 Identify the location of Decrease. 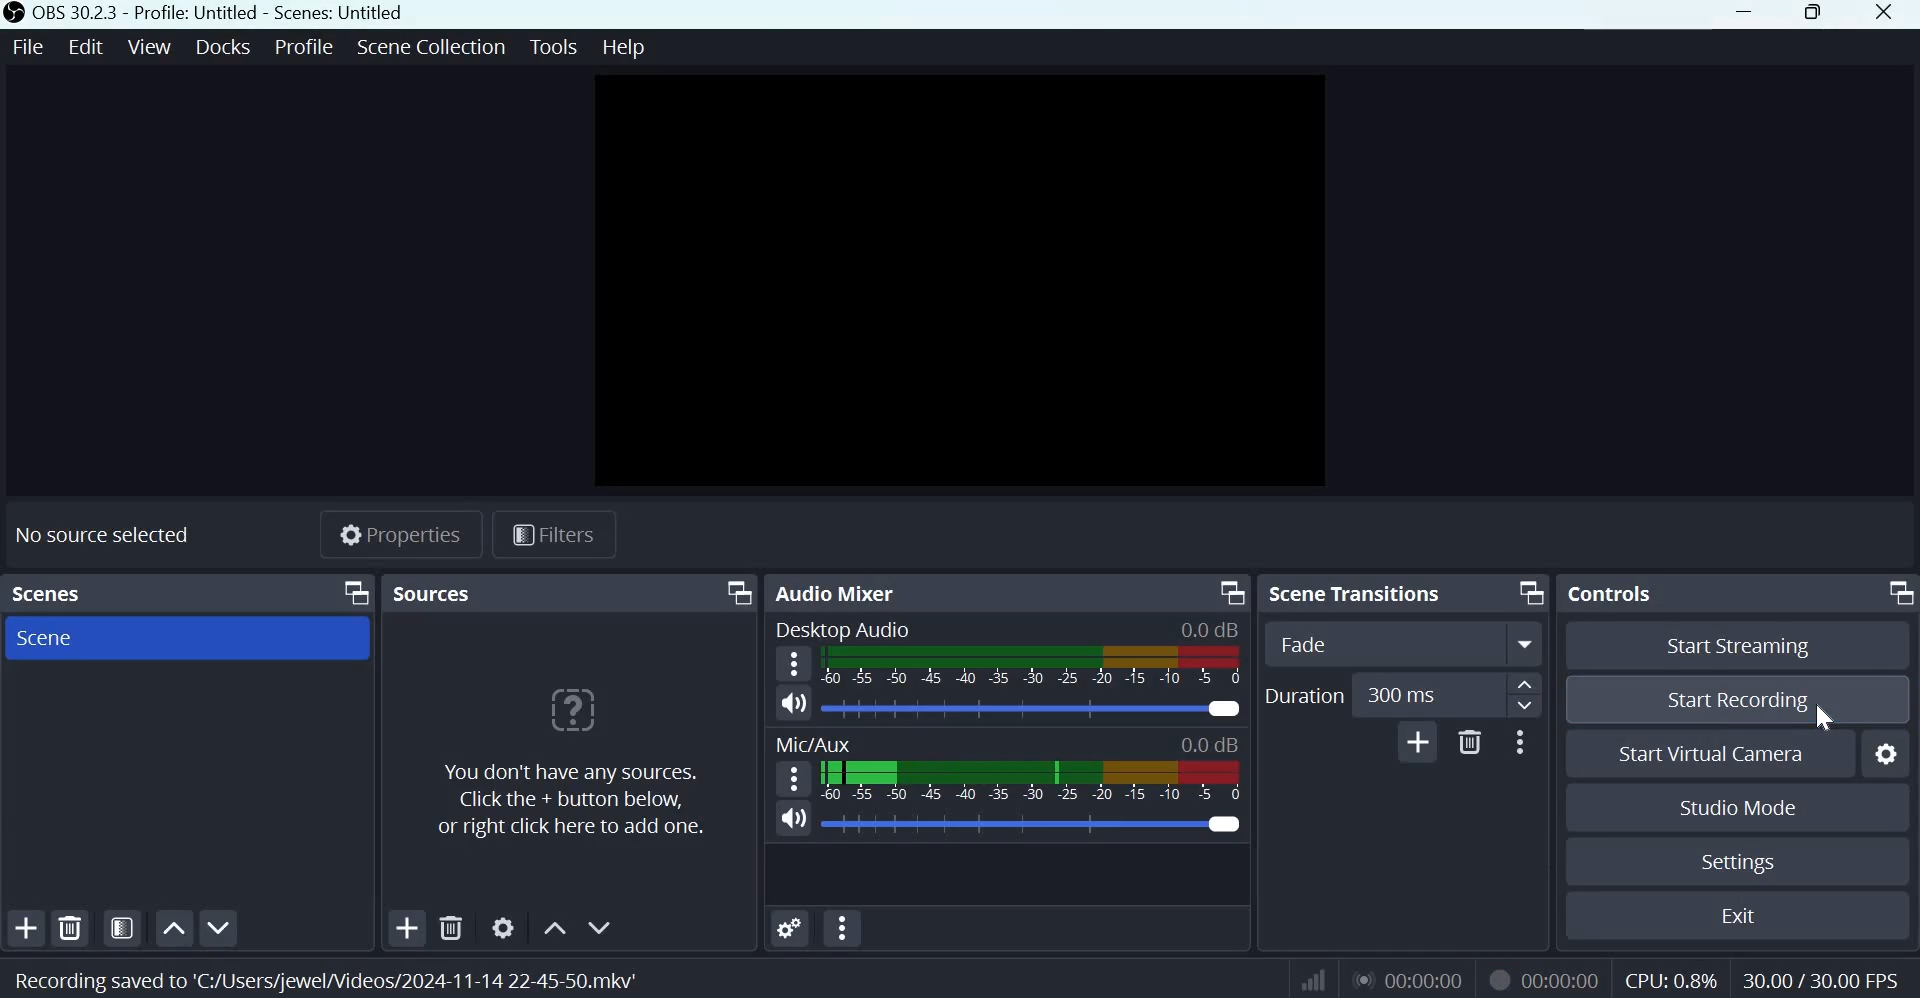
(1524, 706).